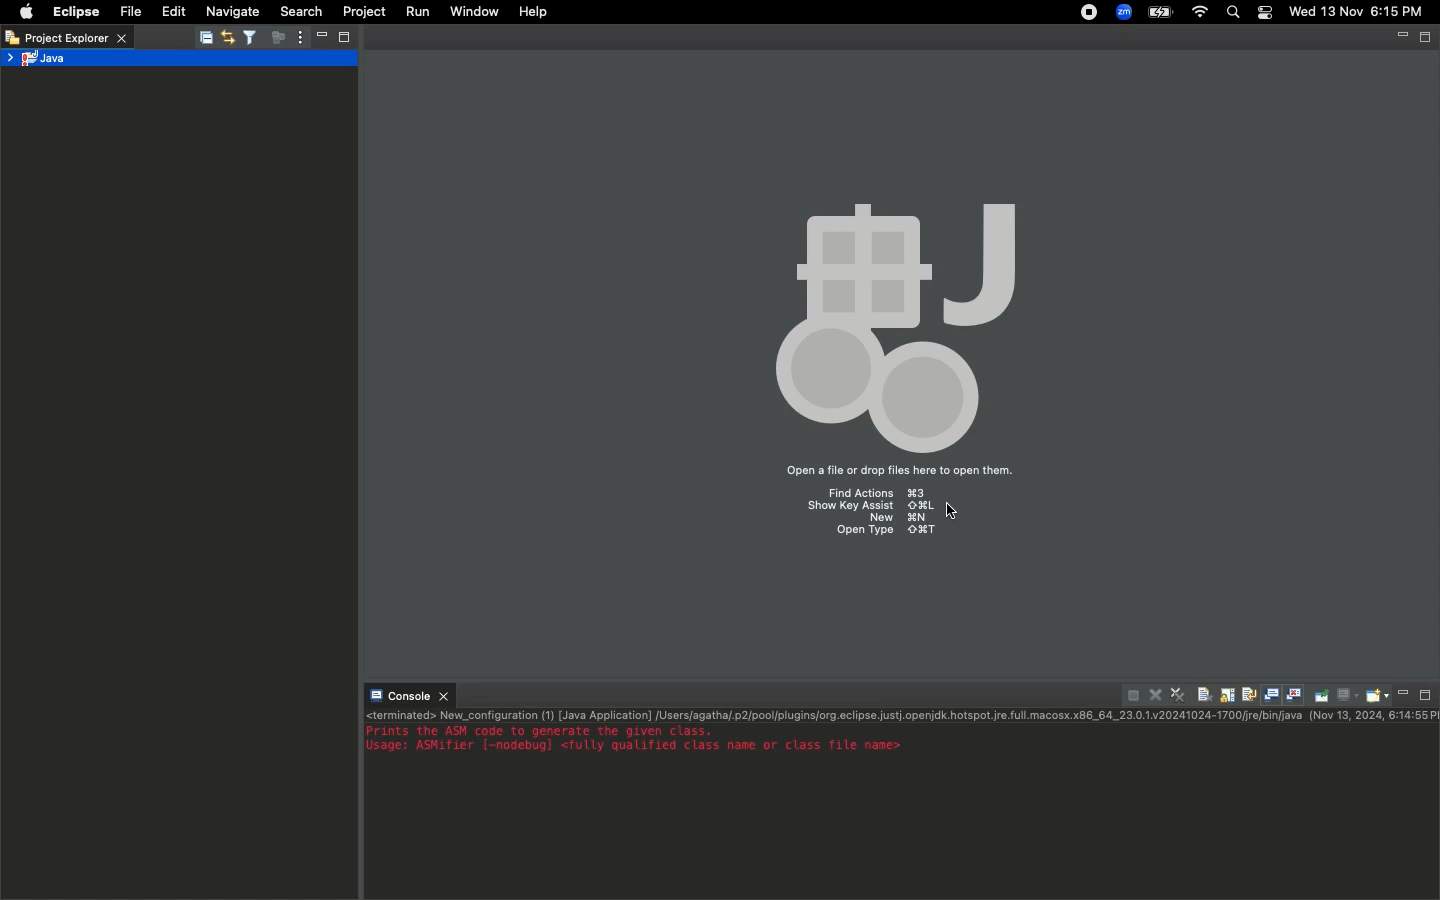 Image resolution: width=1440 pixels, height=900 pixels. Describe the element at coordinates (1326, 695) in the screenshot. I see `Pin console` at that location.